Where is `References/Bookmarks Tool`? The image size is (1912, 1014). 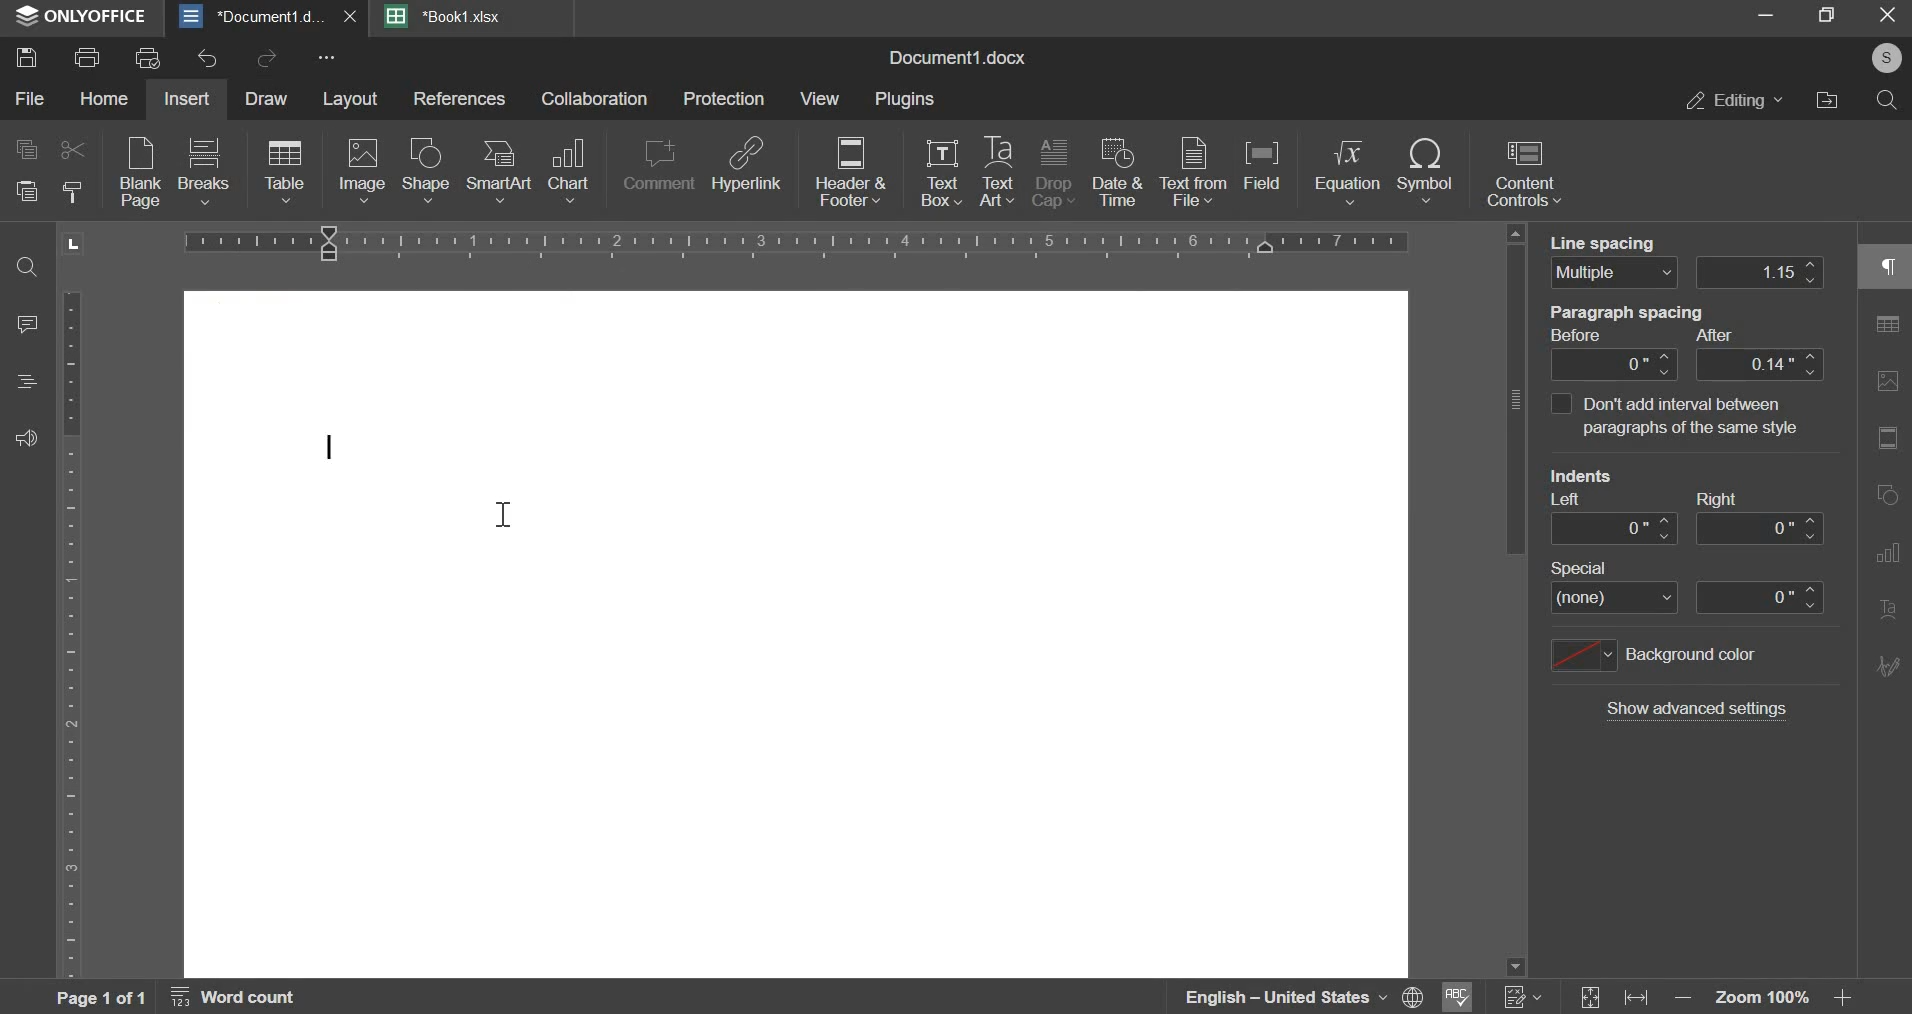
References/Bookmarks Tool is located at coordinates (1884, 668).